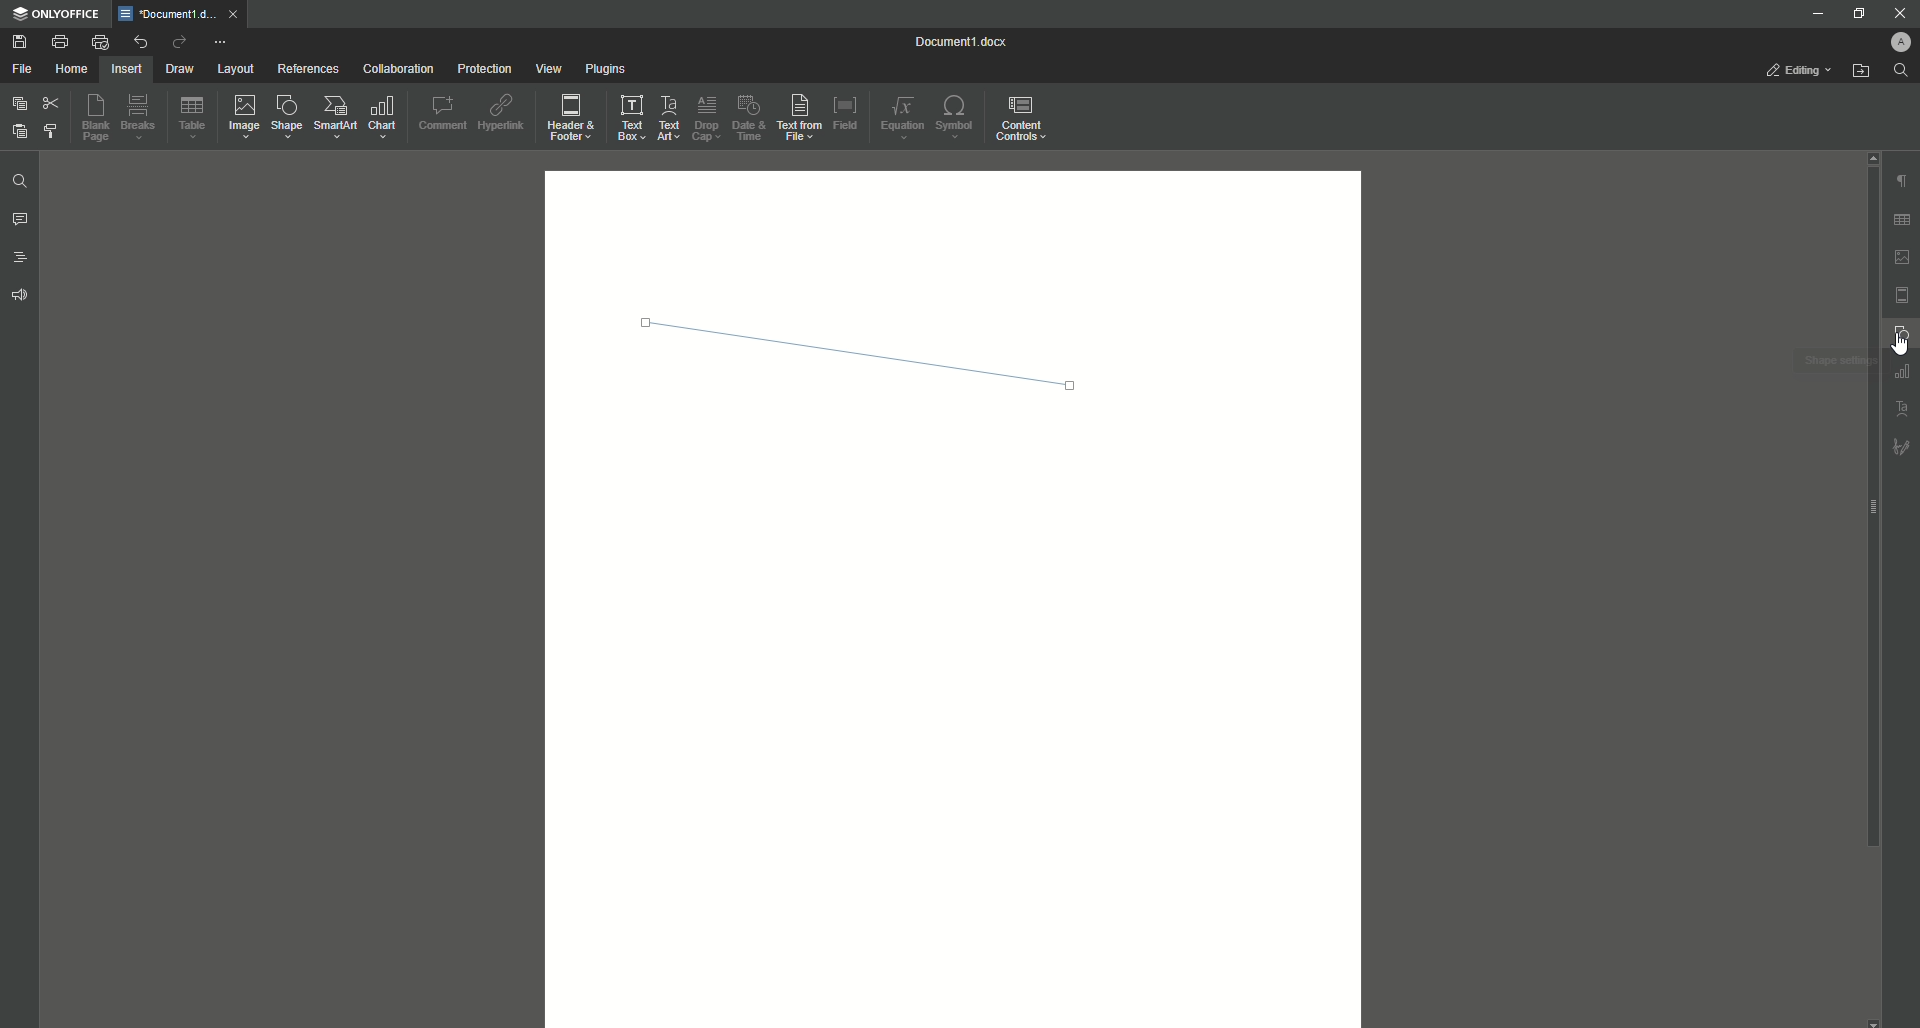  What do you see at coordinates (20, 42) in the screenshot?
I see `Save` at bounding box center [20, 42].